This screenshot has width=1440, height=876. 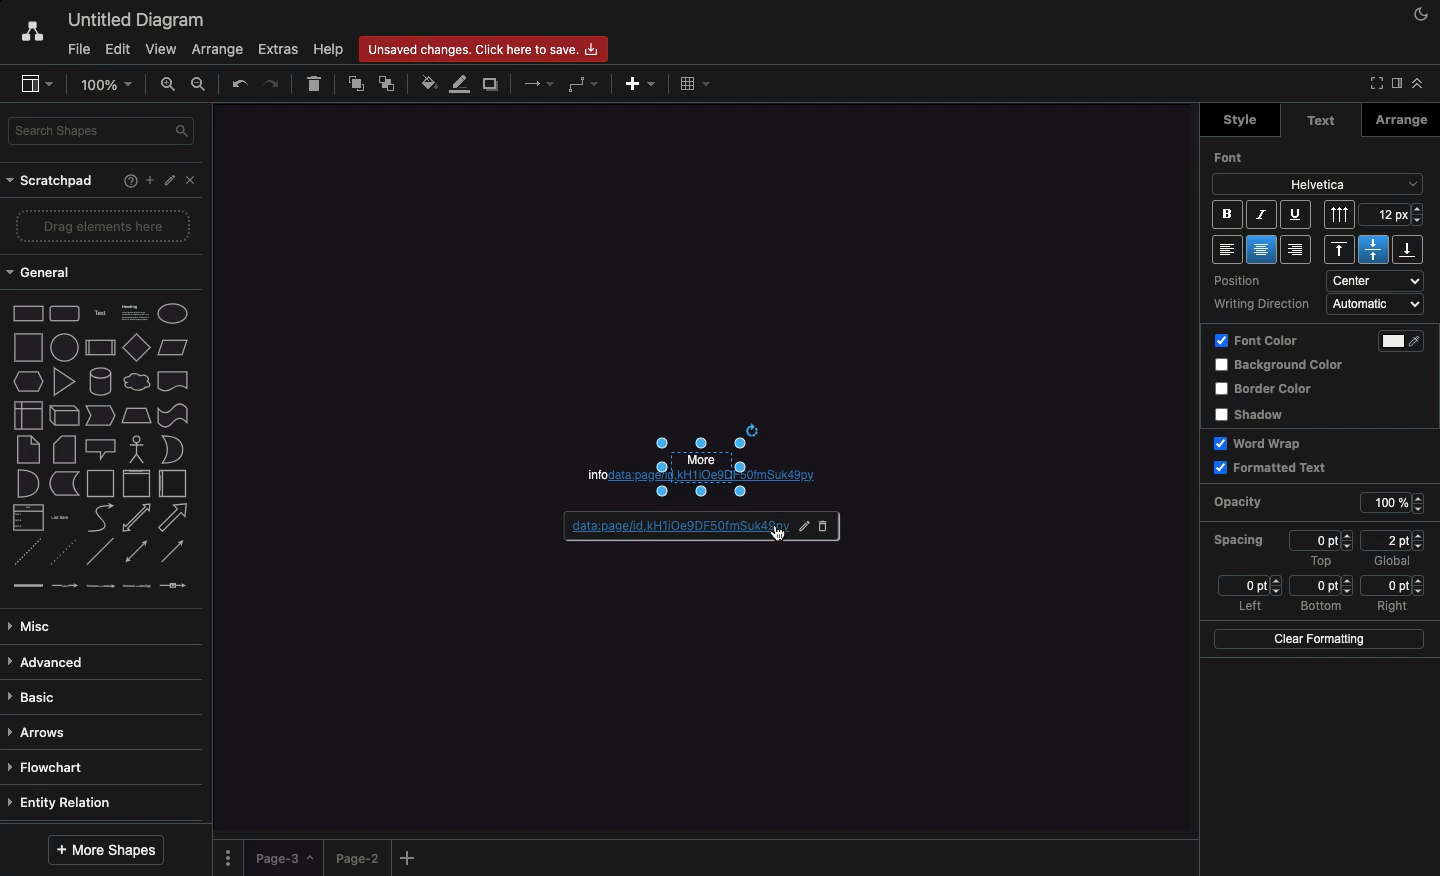 What do you see at coordinates (61, 551) in the screenshot?
I see `dotted line` at bounding box center [61, 551].